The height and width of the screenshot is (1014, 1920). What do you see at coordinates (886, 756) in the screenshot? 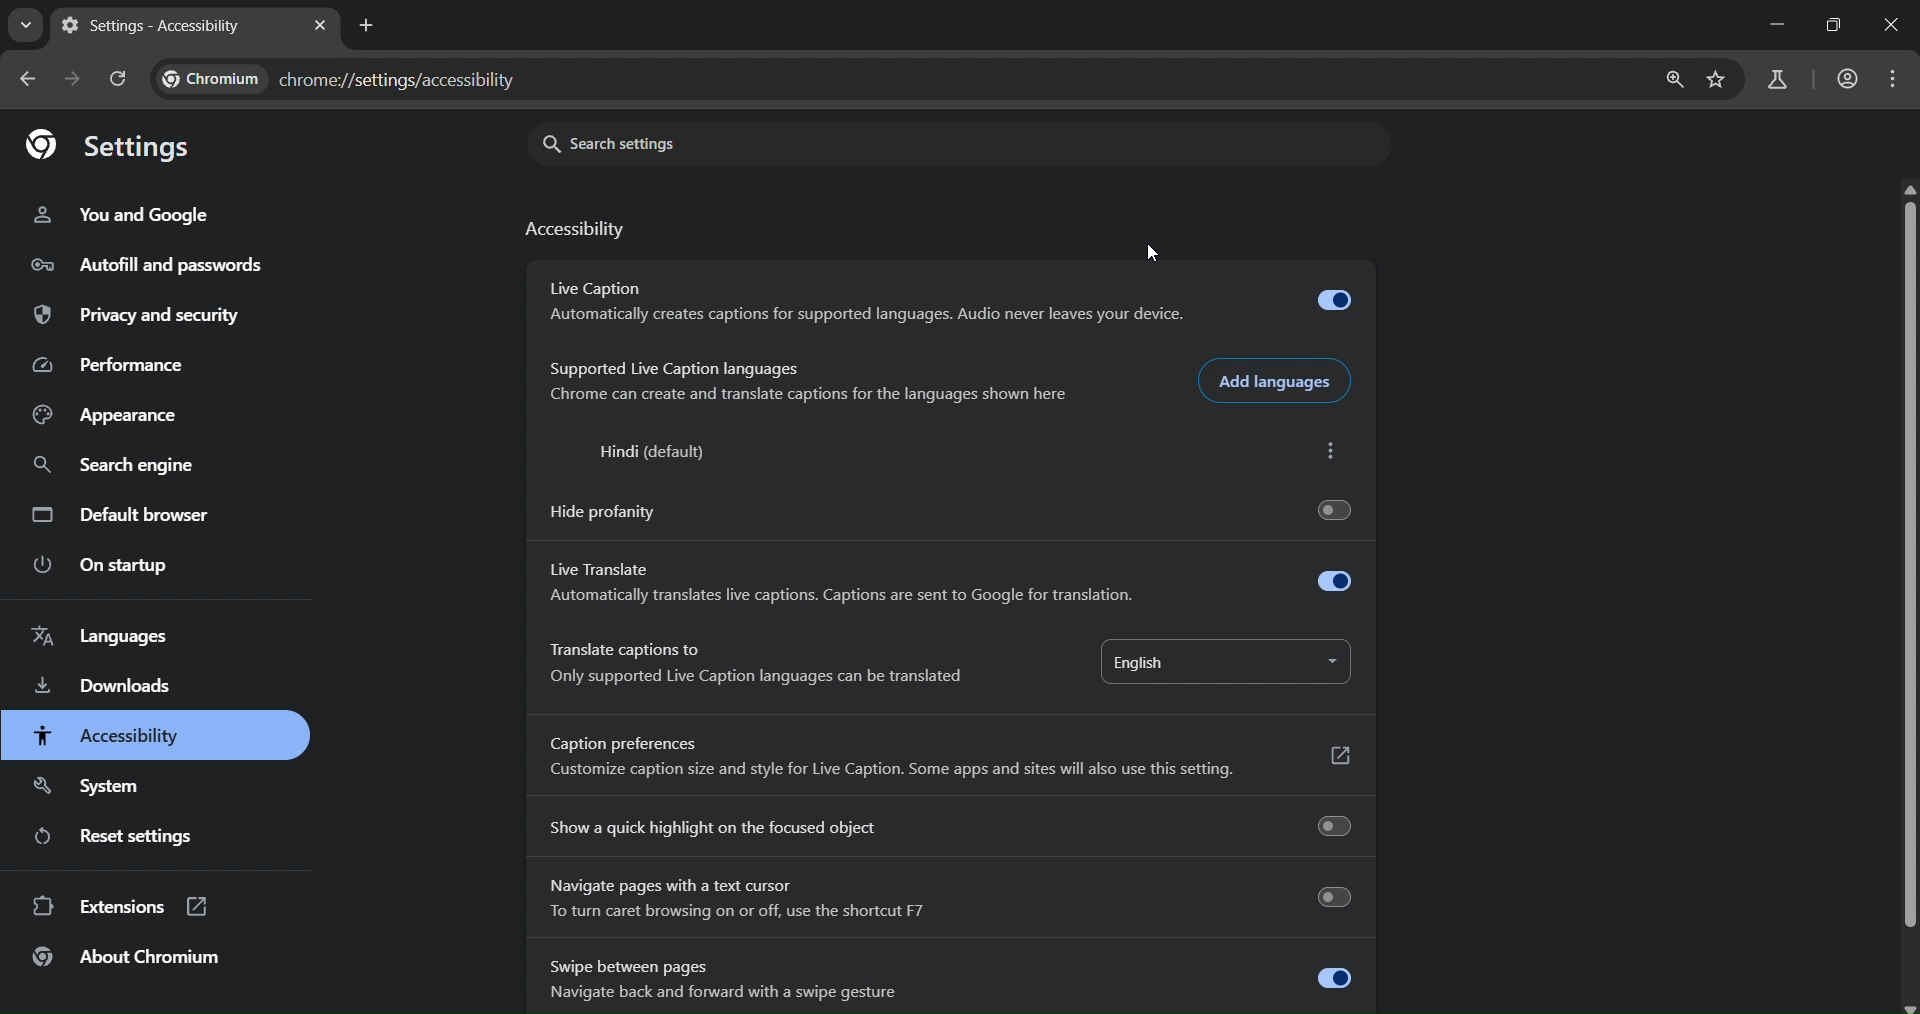
I see `Caption preferences
Customize caption size and style for Live Caption. Some apps and sites will also use this setting.` at bounding box center [886, 756].